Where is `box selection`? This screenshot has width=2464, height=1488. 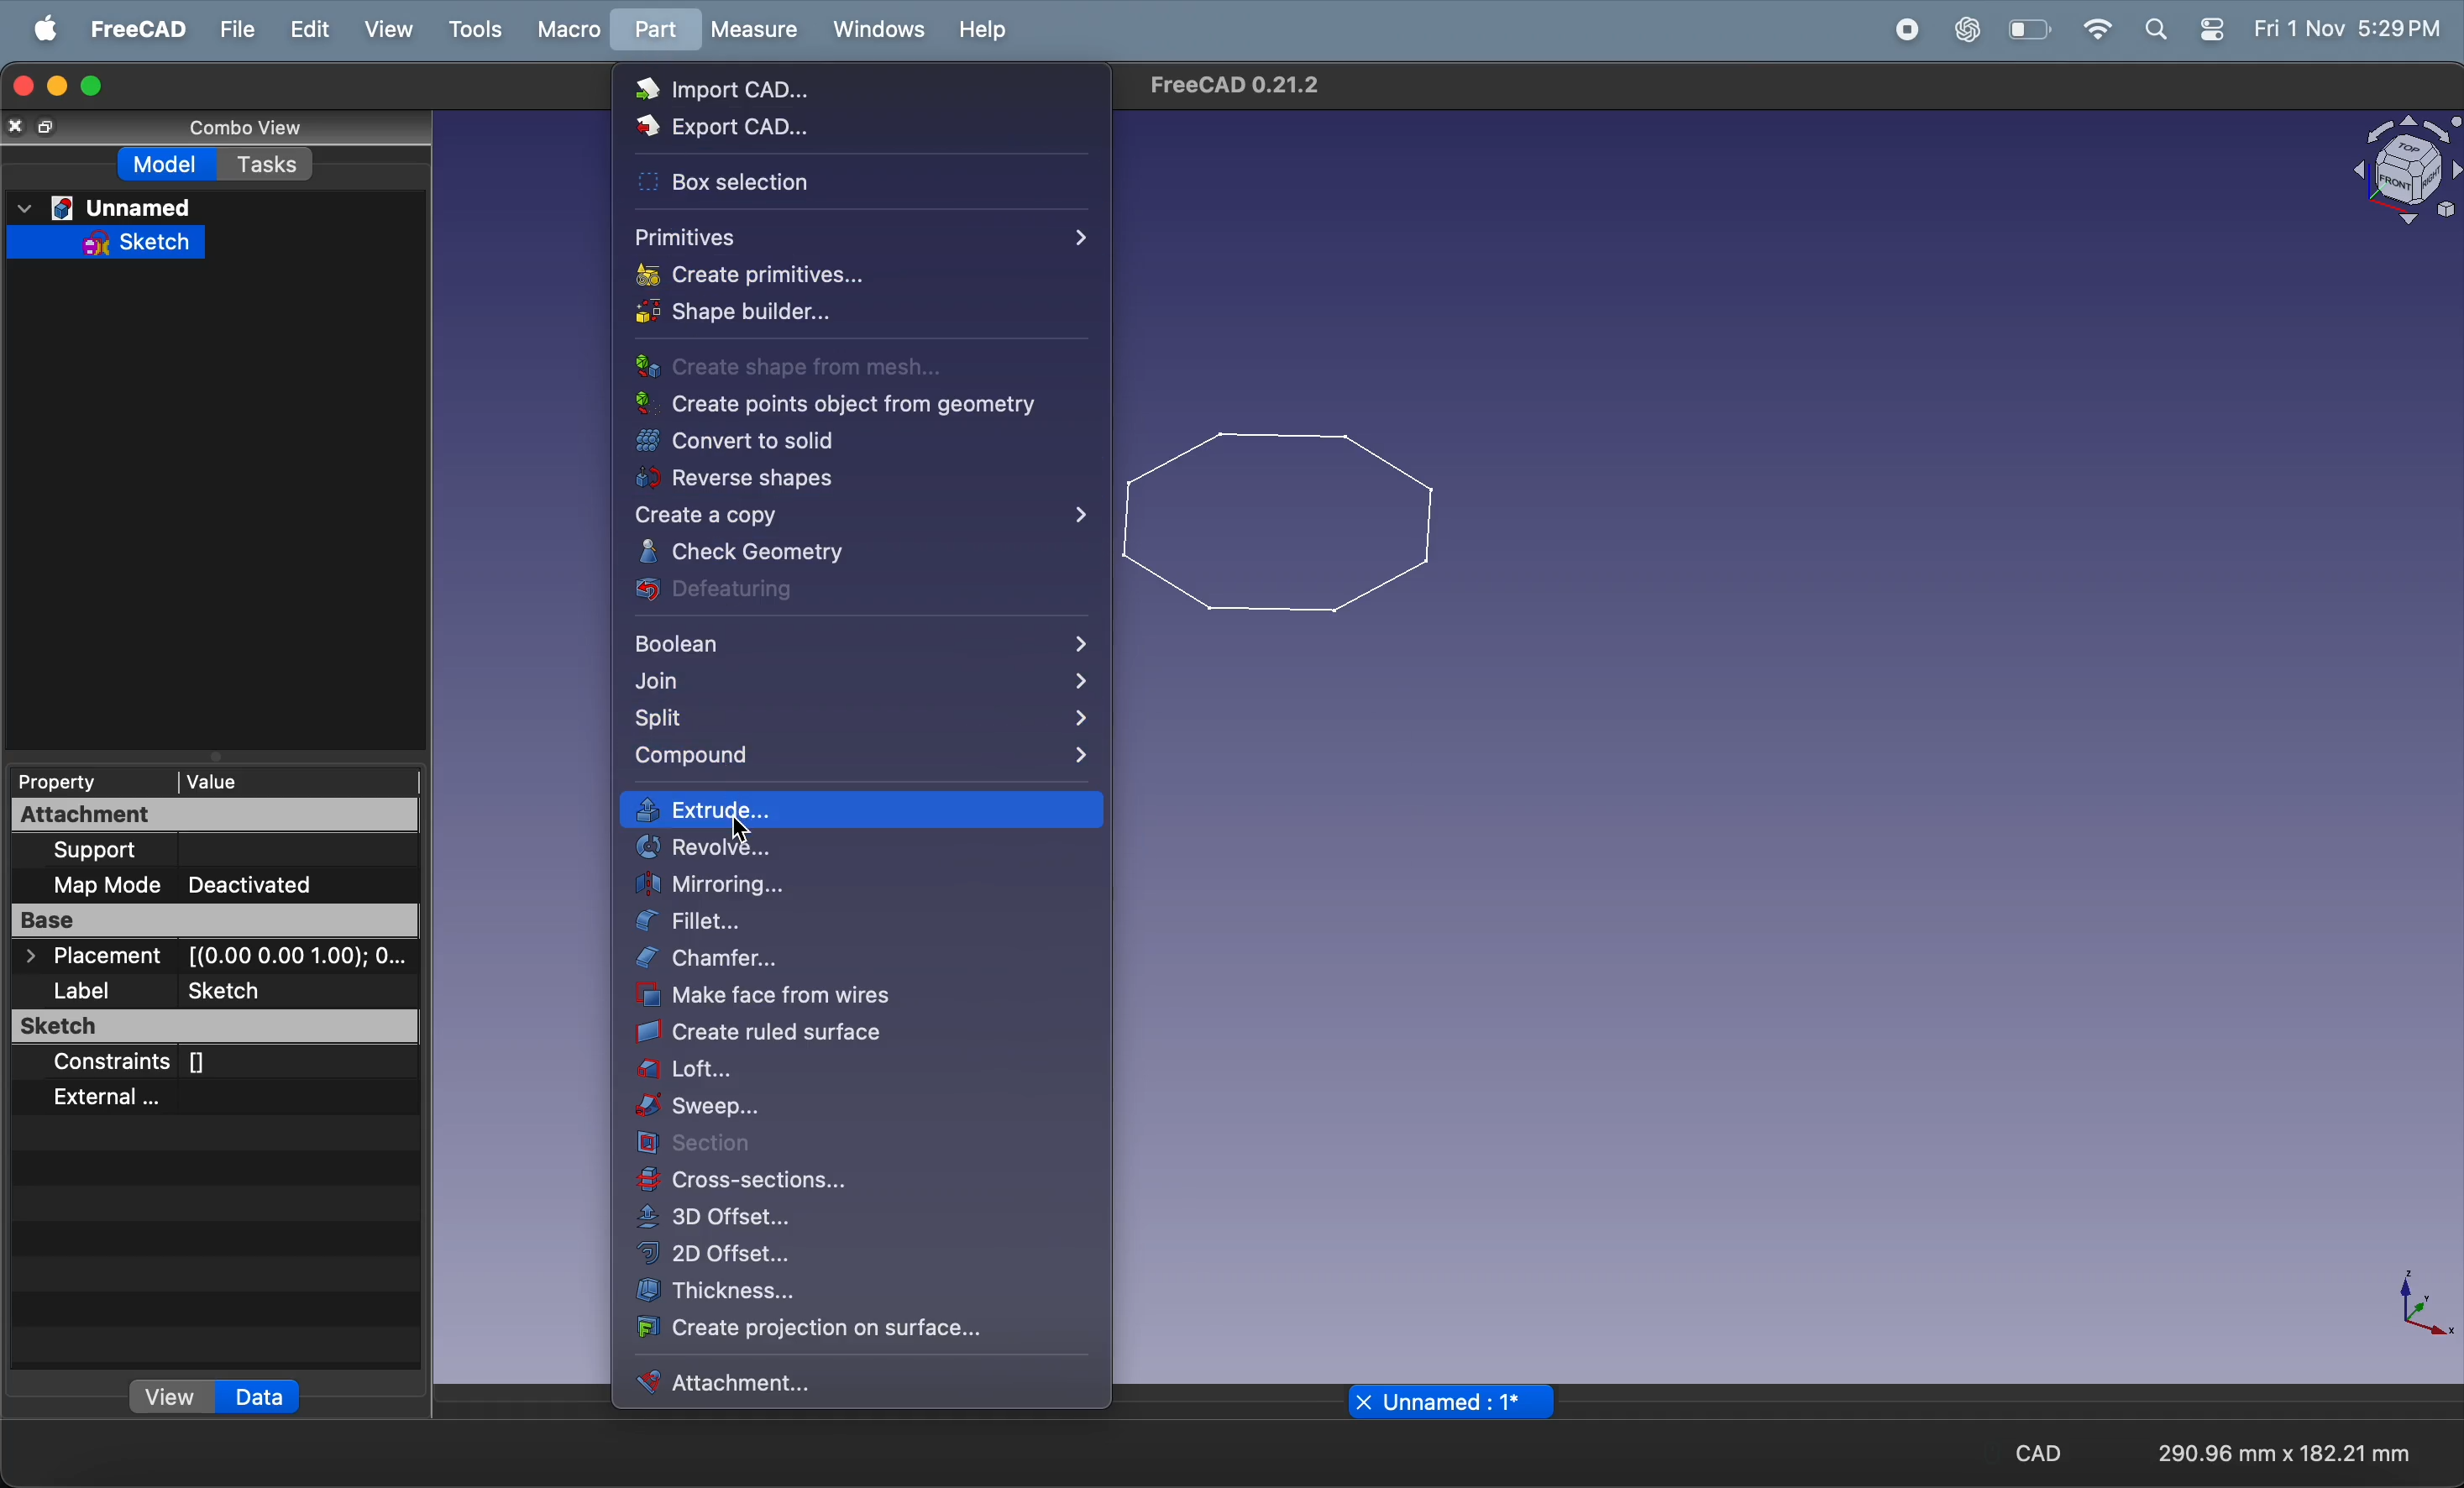
box selection is located at coordinates (771, 183).